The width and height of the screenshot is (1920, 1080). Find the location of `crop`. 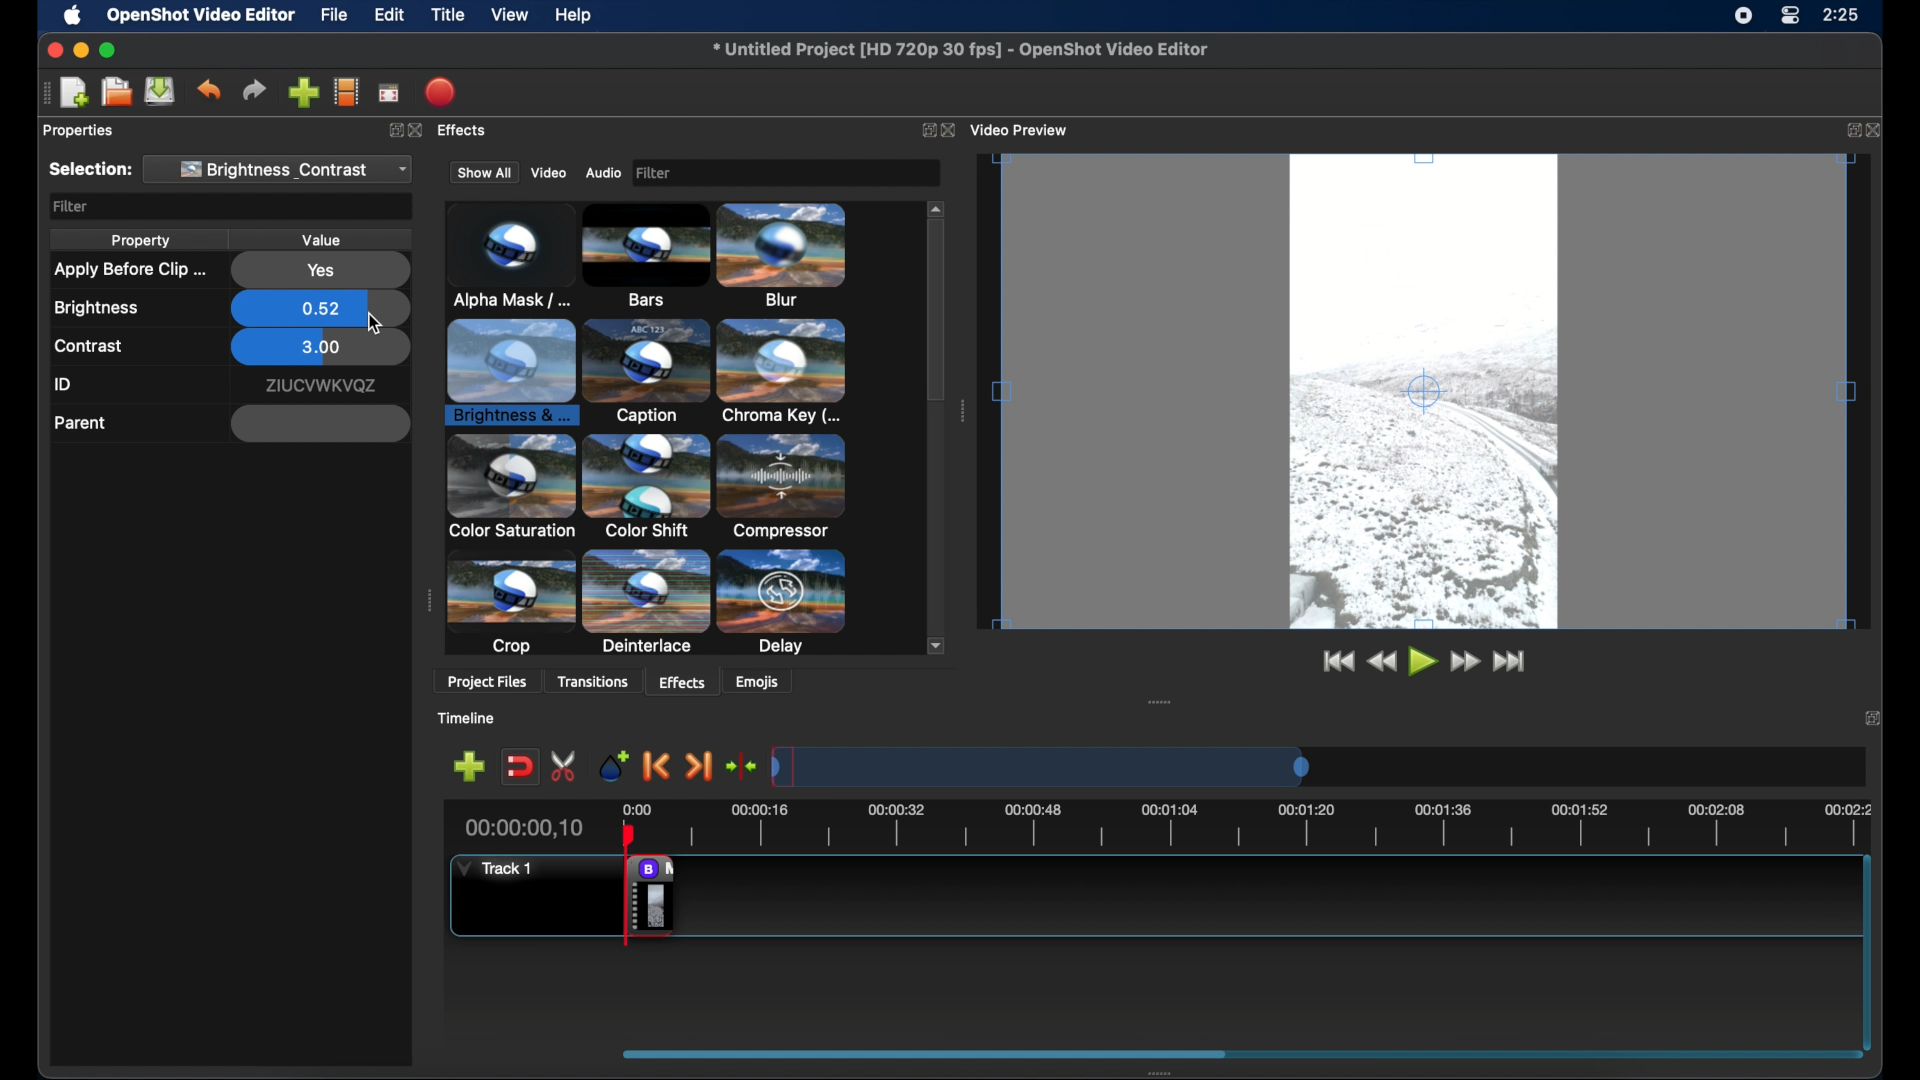

crop is located at coordinates (514, 488).